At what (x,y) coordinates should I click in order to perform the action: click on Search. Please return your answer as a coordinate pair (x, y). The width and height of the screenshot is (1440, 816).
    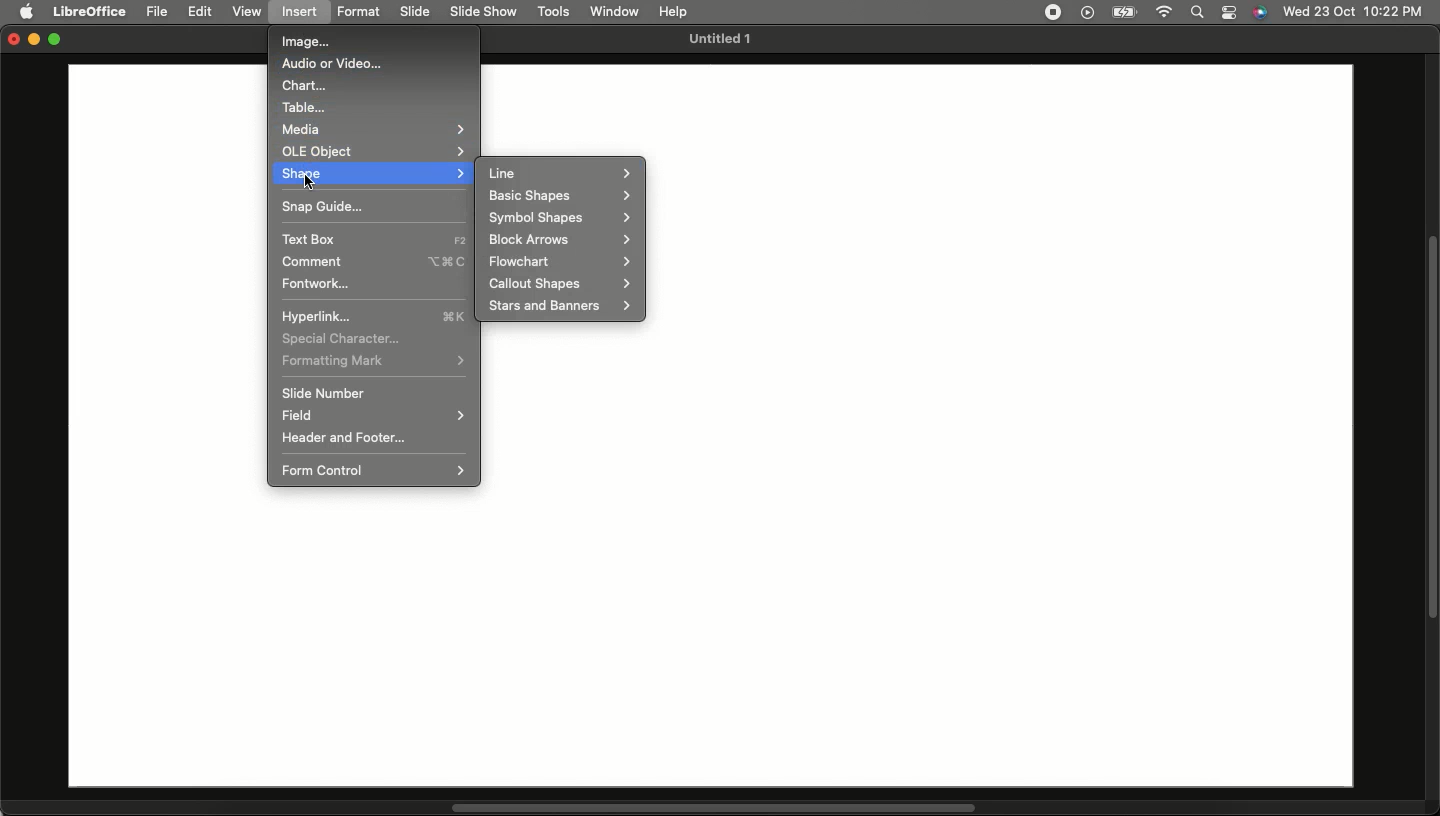
    Looking at the image, I should click on (1196, 13).